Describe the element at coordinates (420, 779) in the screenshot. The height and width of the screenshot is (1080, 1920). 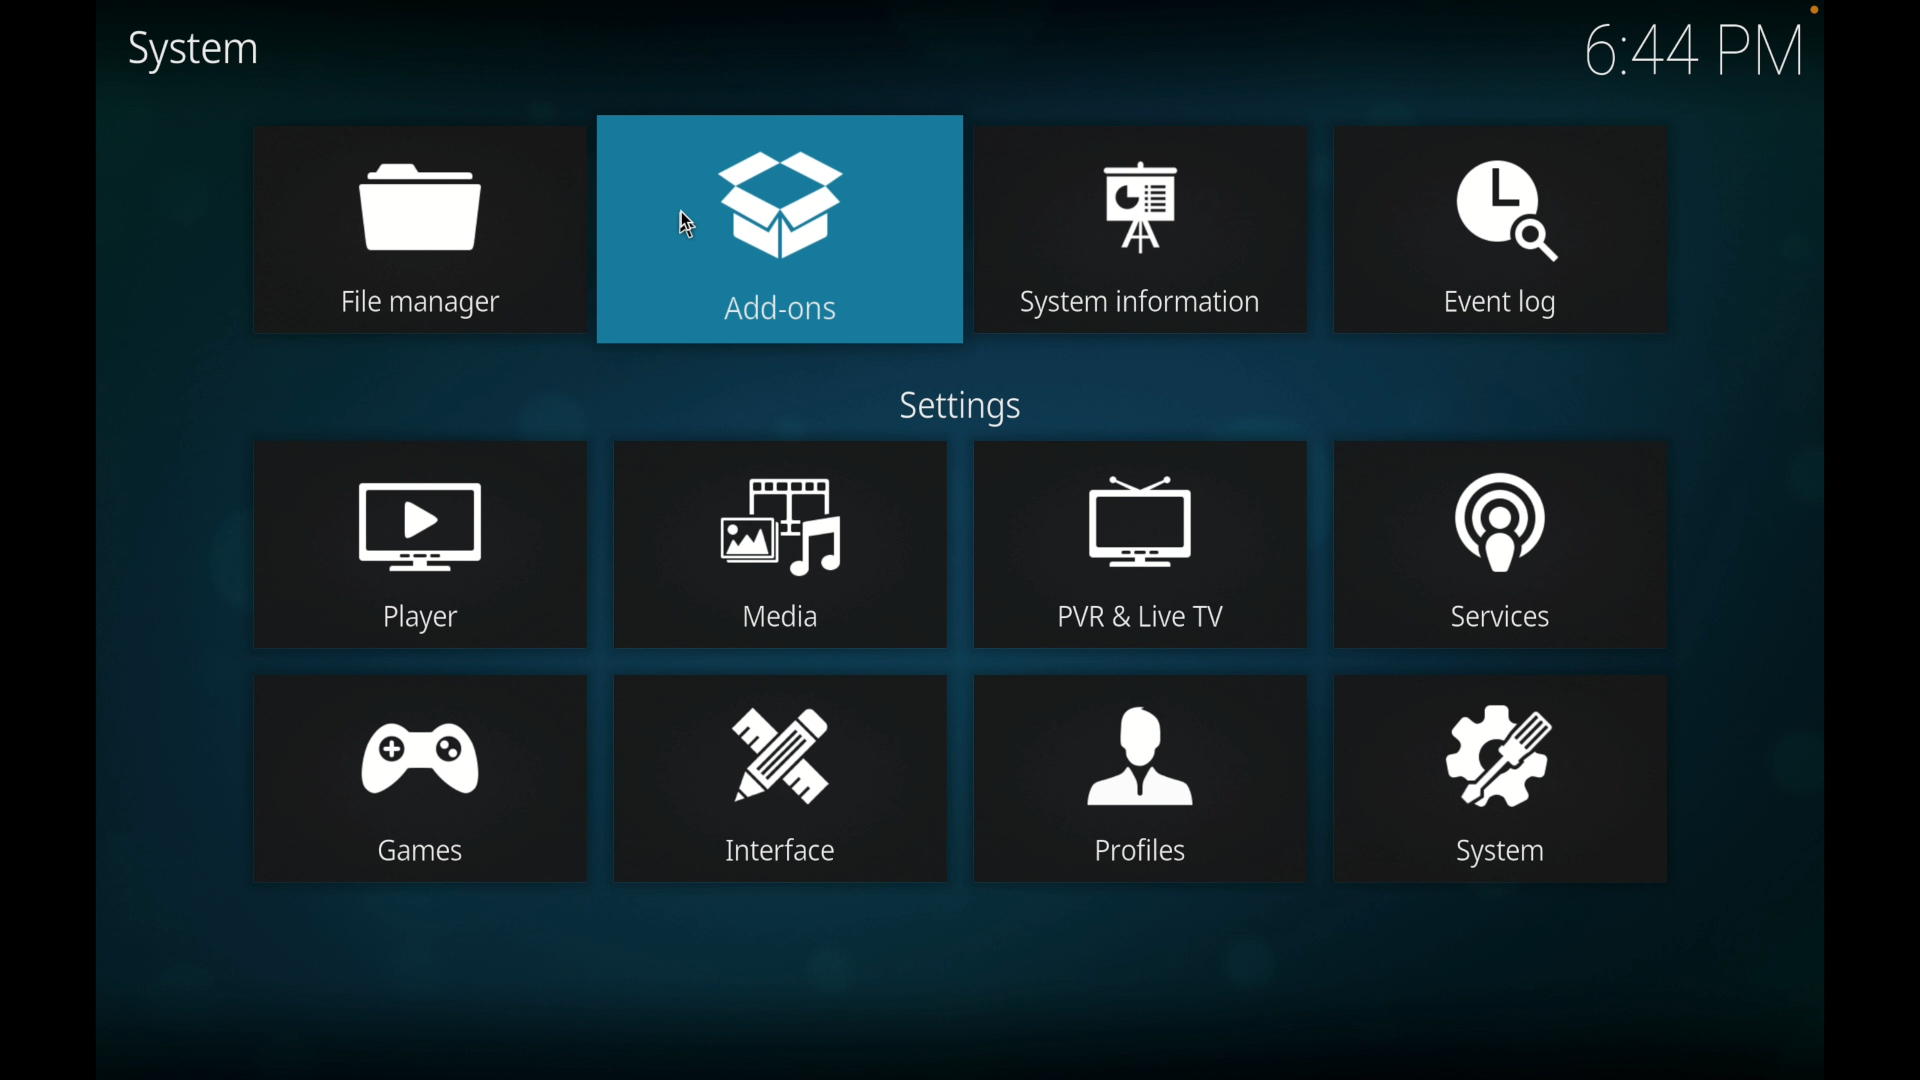
I see `games` at that location.